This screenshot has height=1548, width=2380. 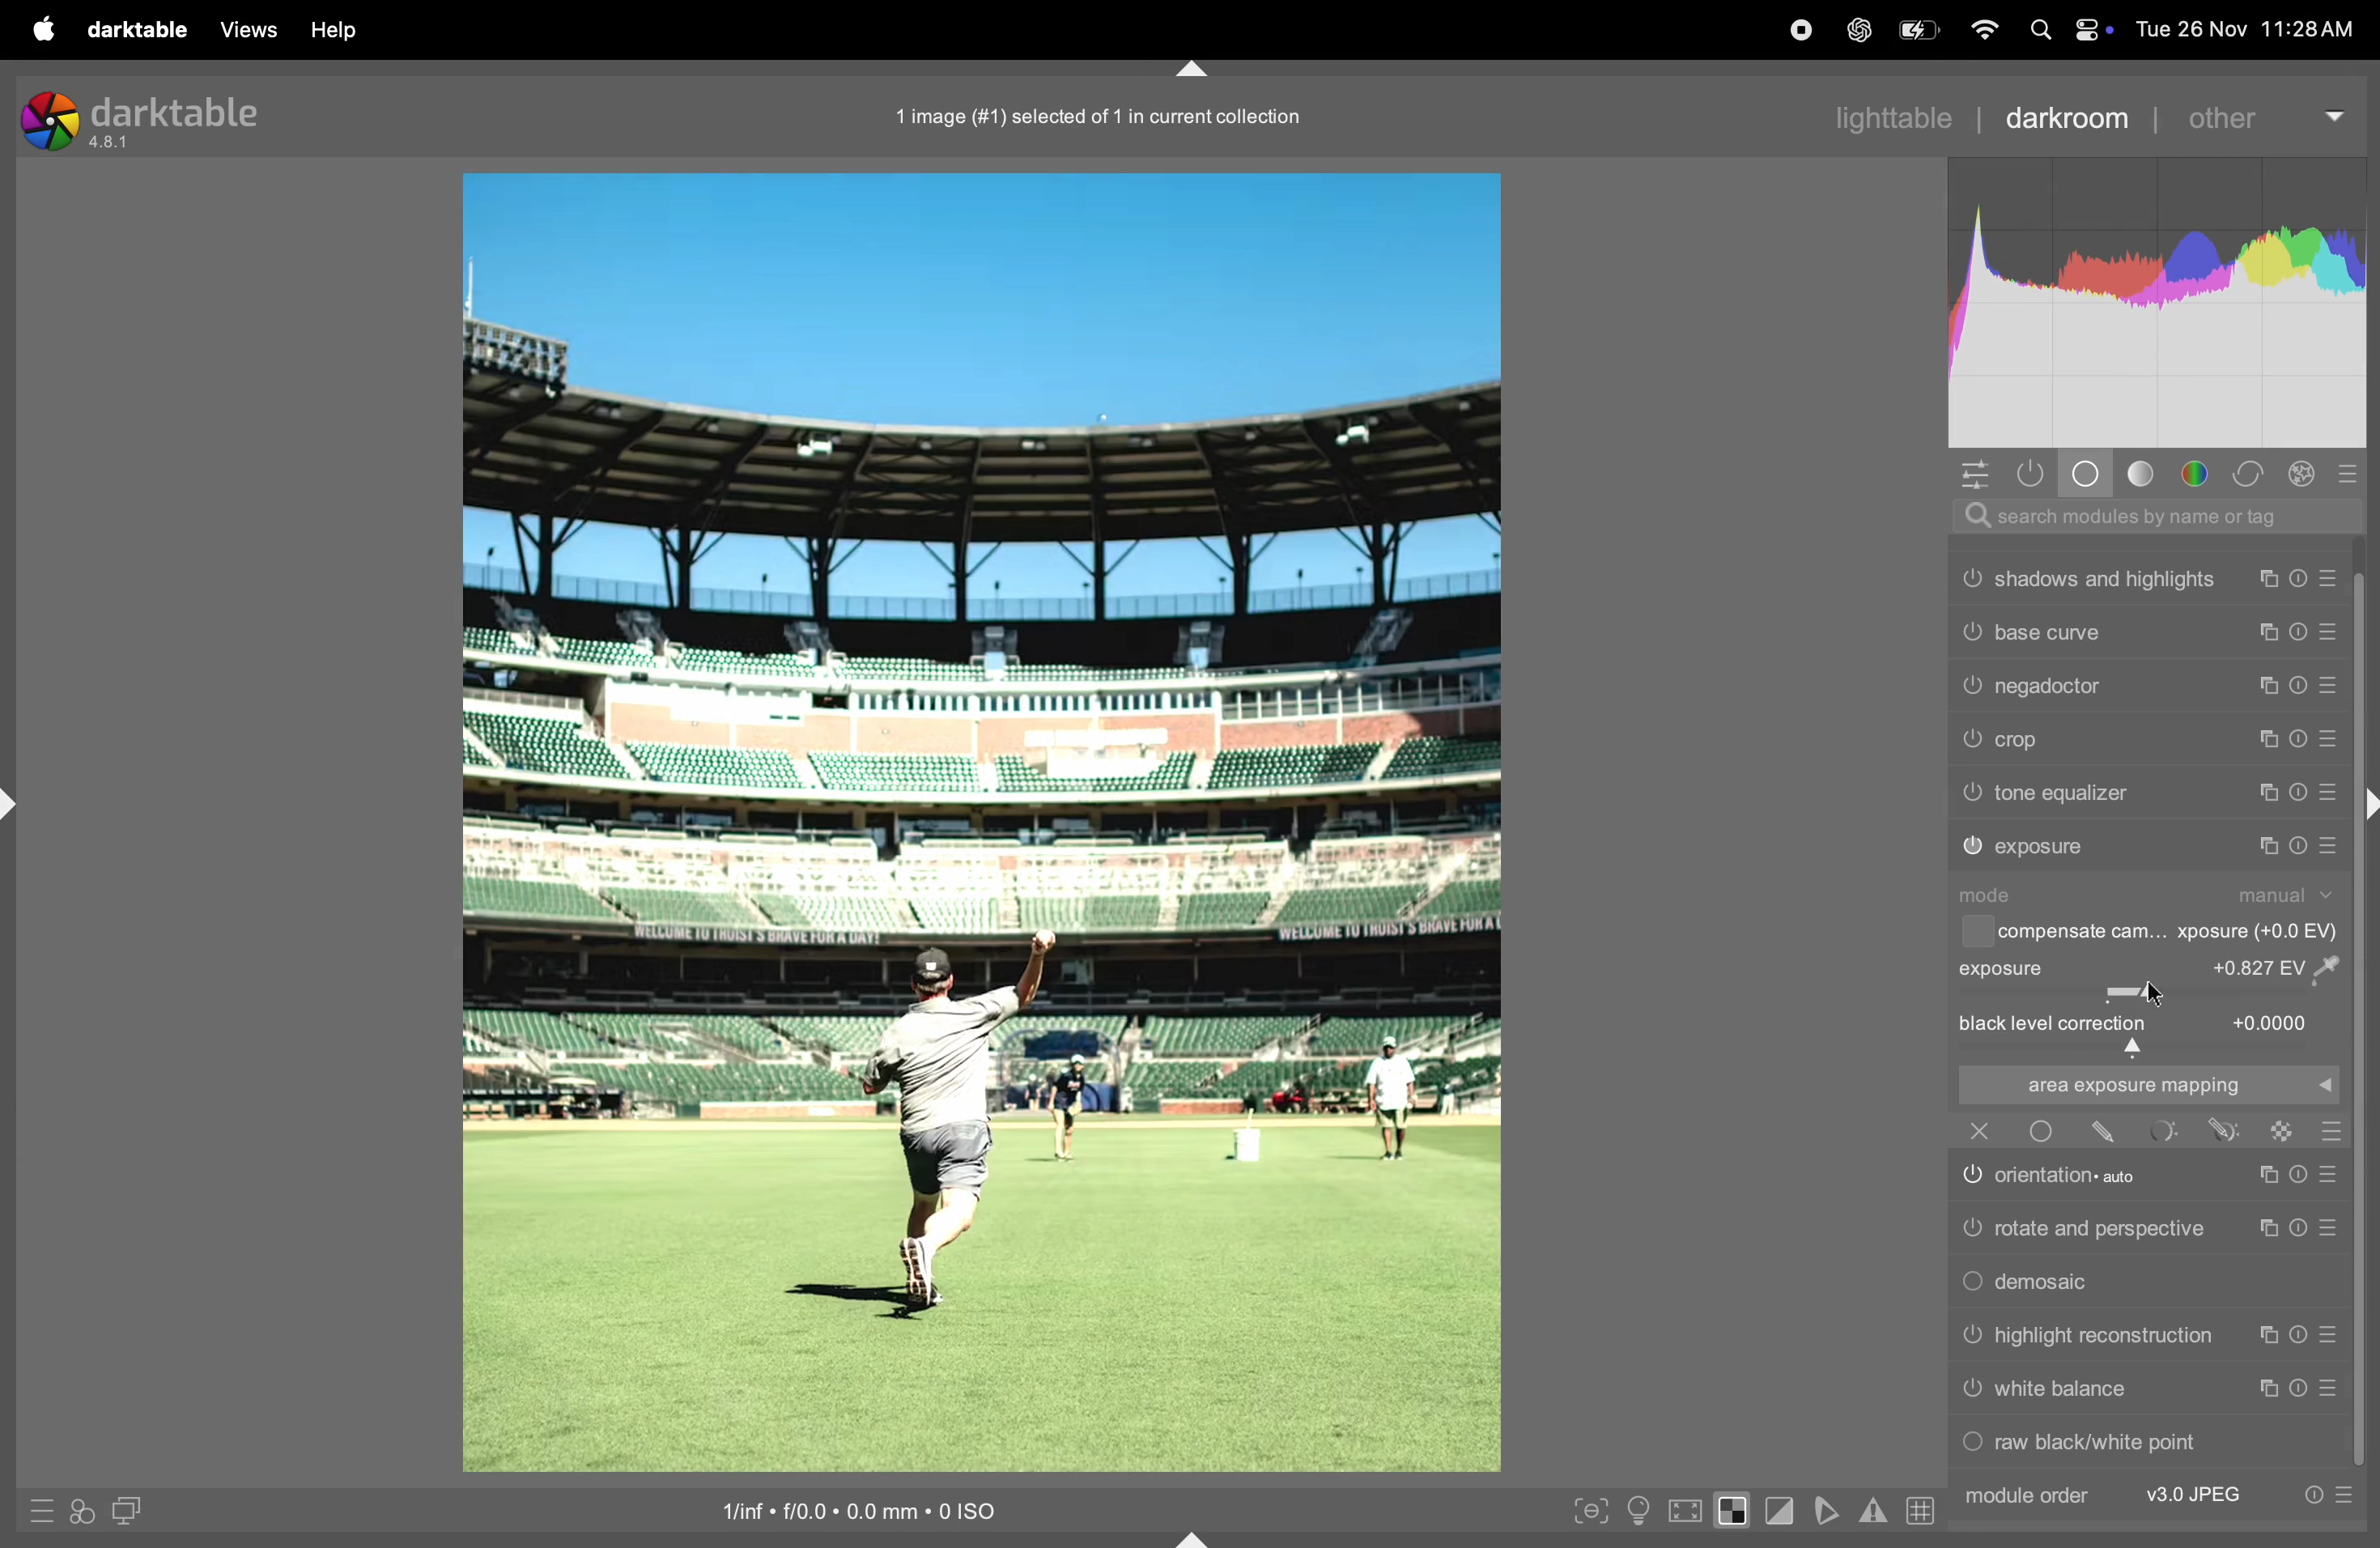 What do you see at coordinates (1195, 1536) in the screenshot?
I see `expand or collapse ` at bounding box center [1195, 1536].